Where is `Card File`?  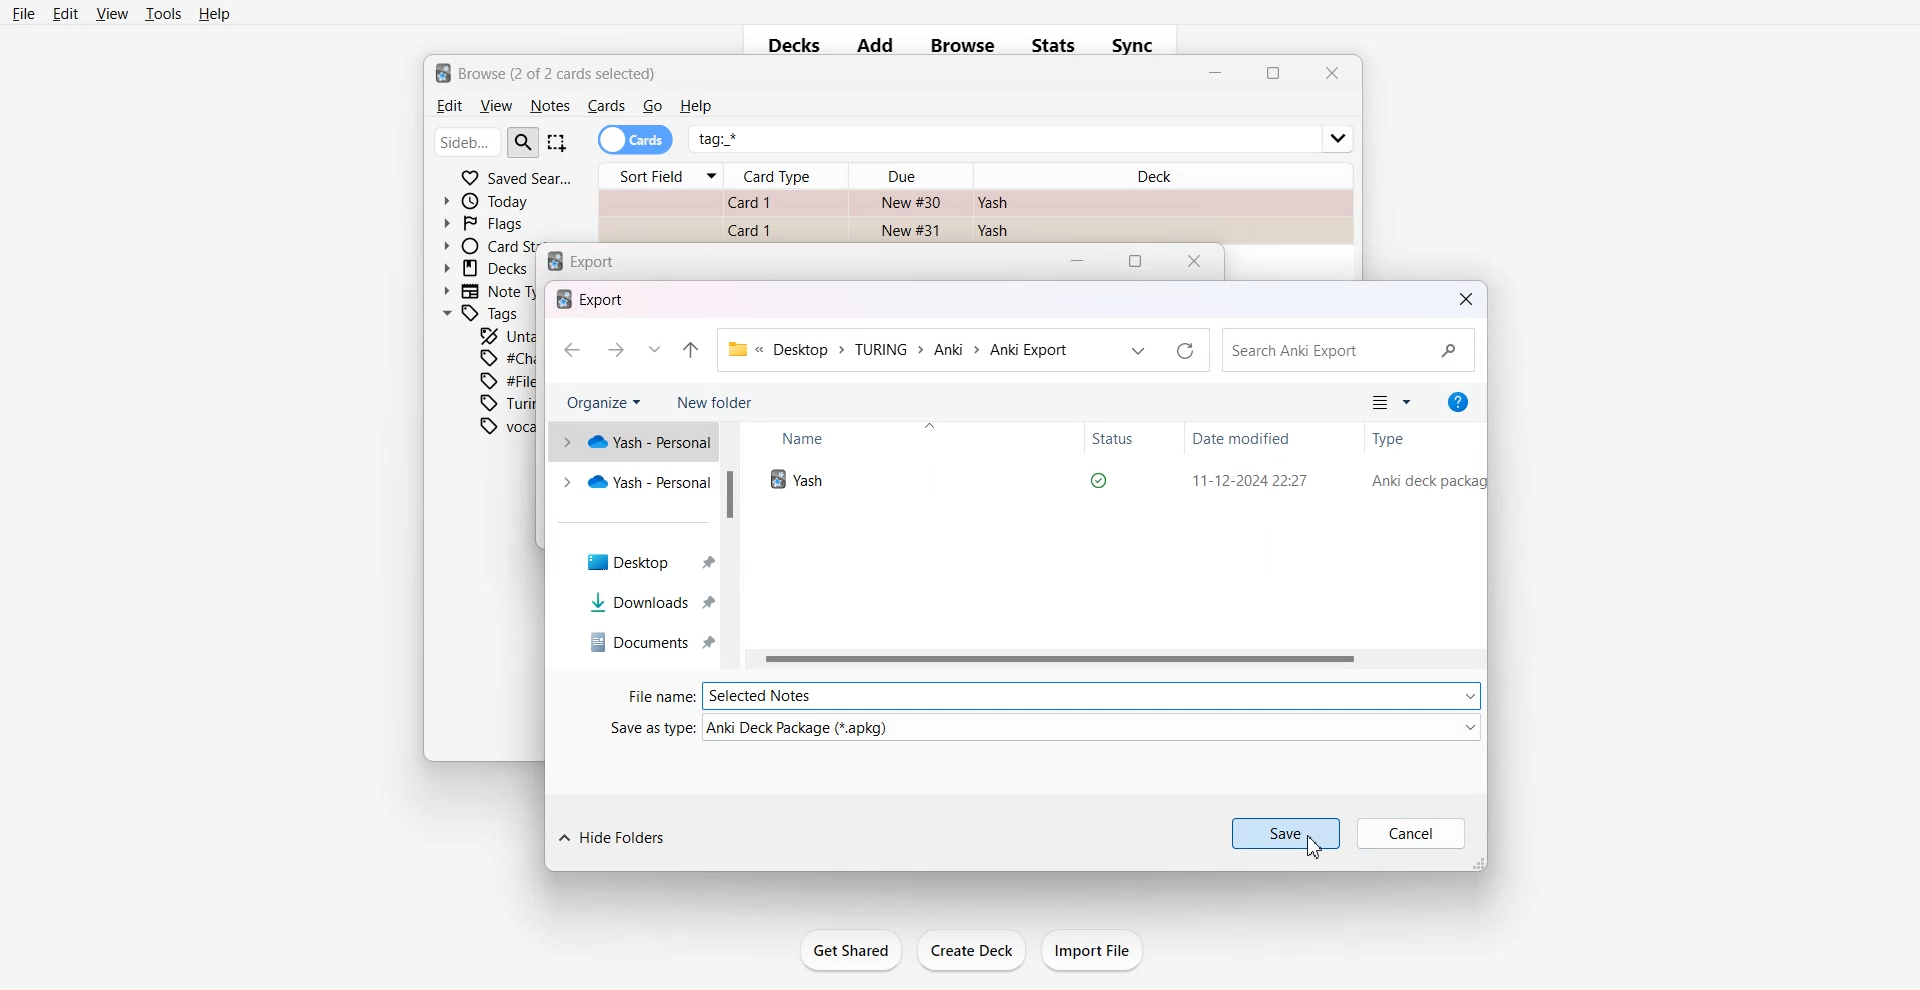
Card File is located at coordinates (974, 213).